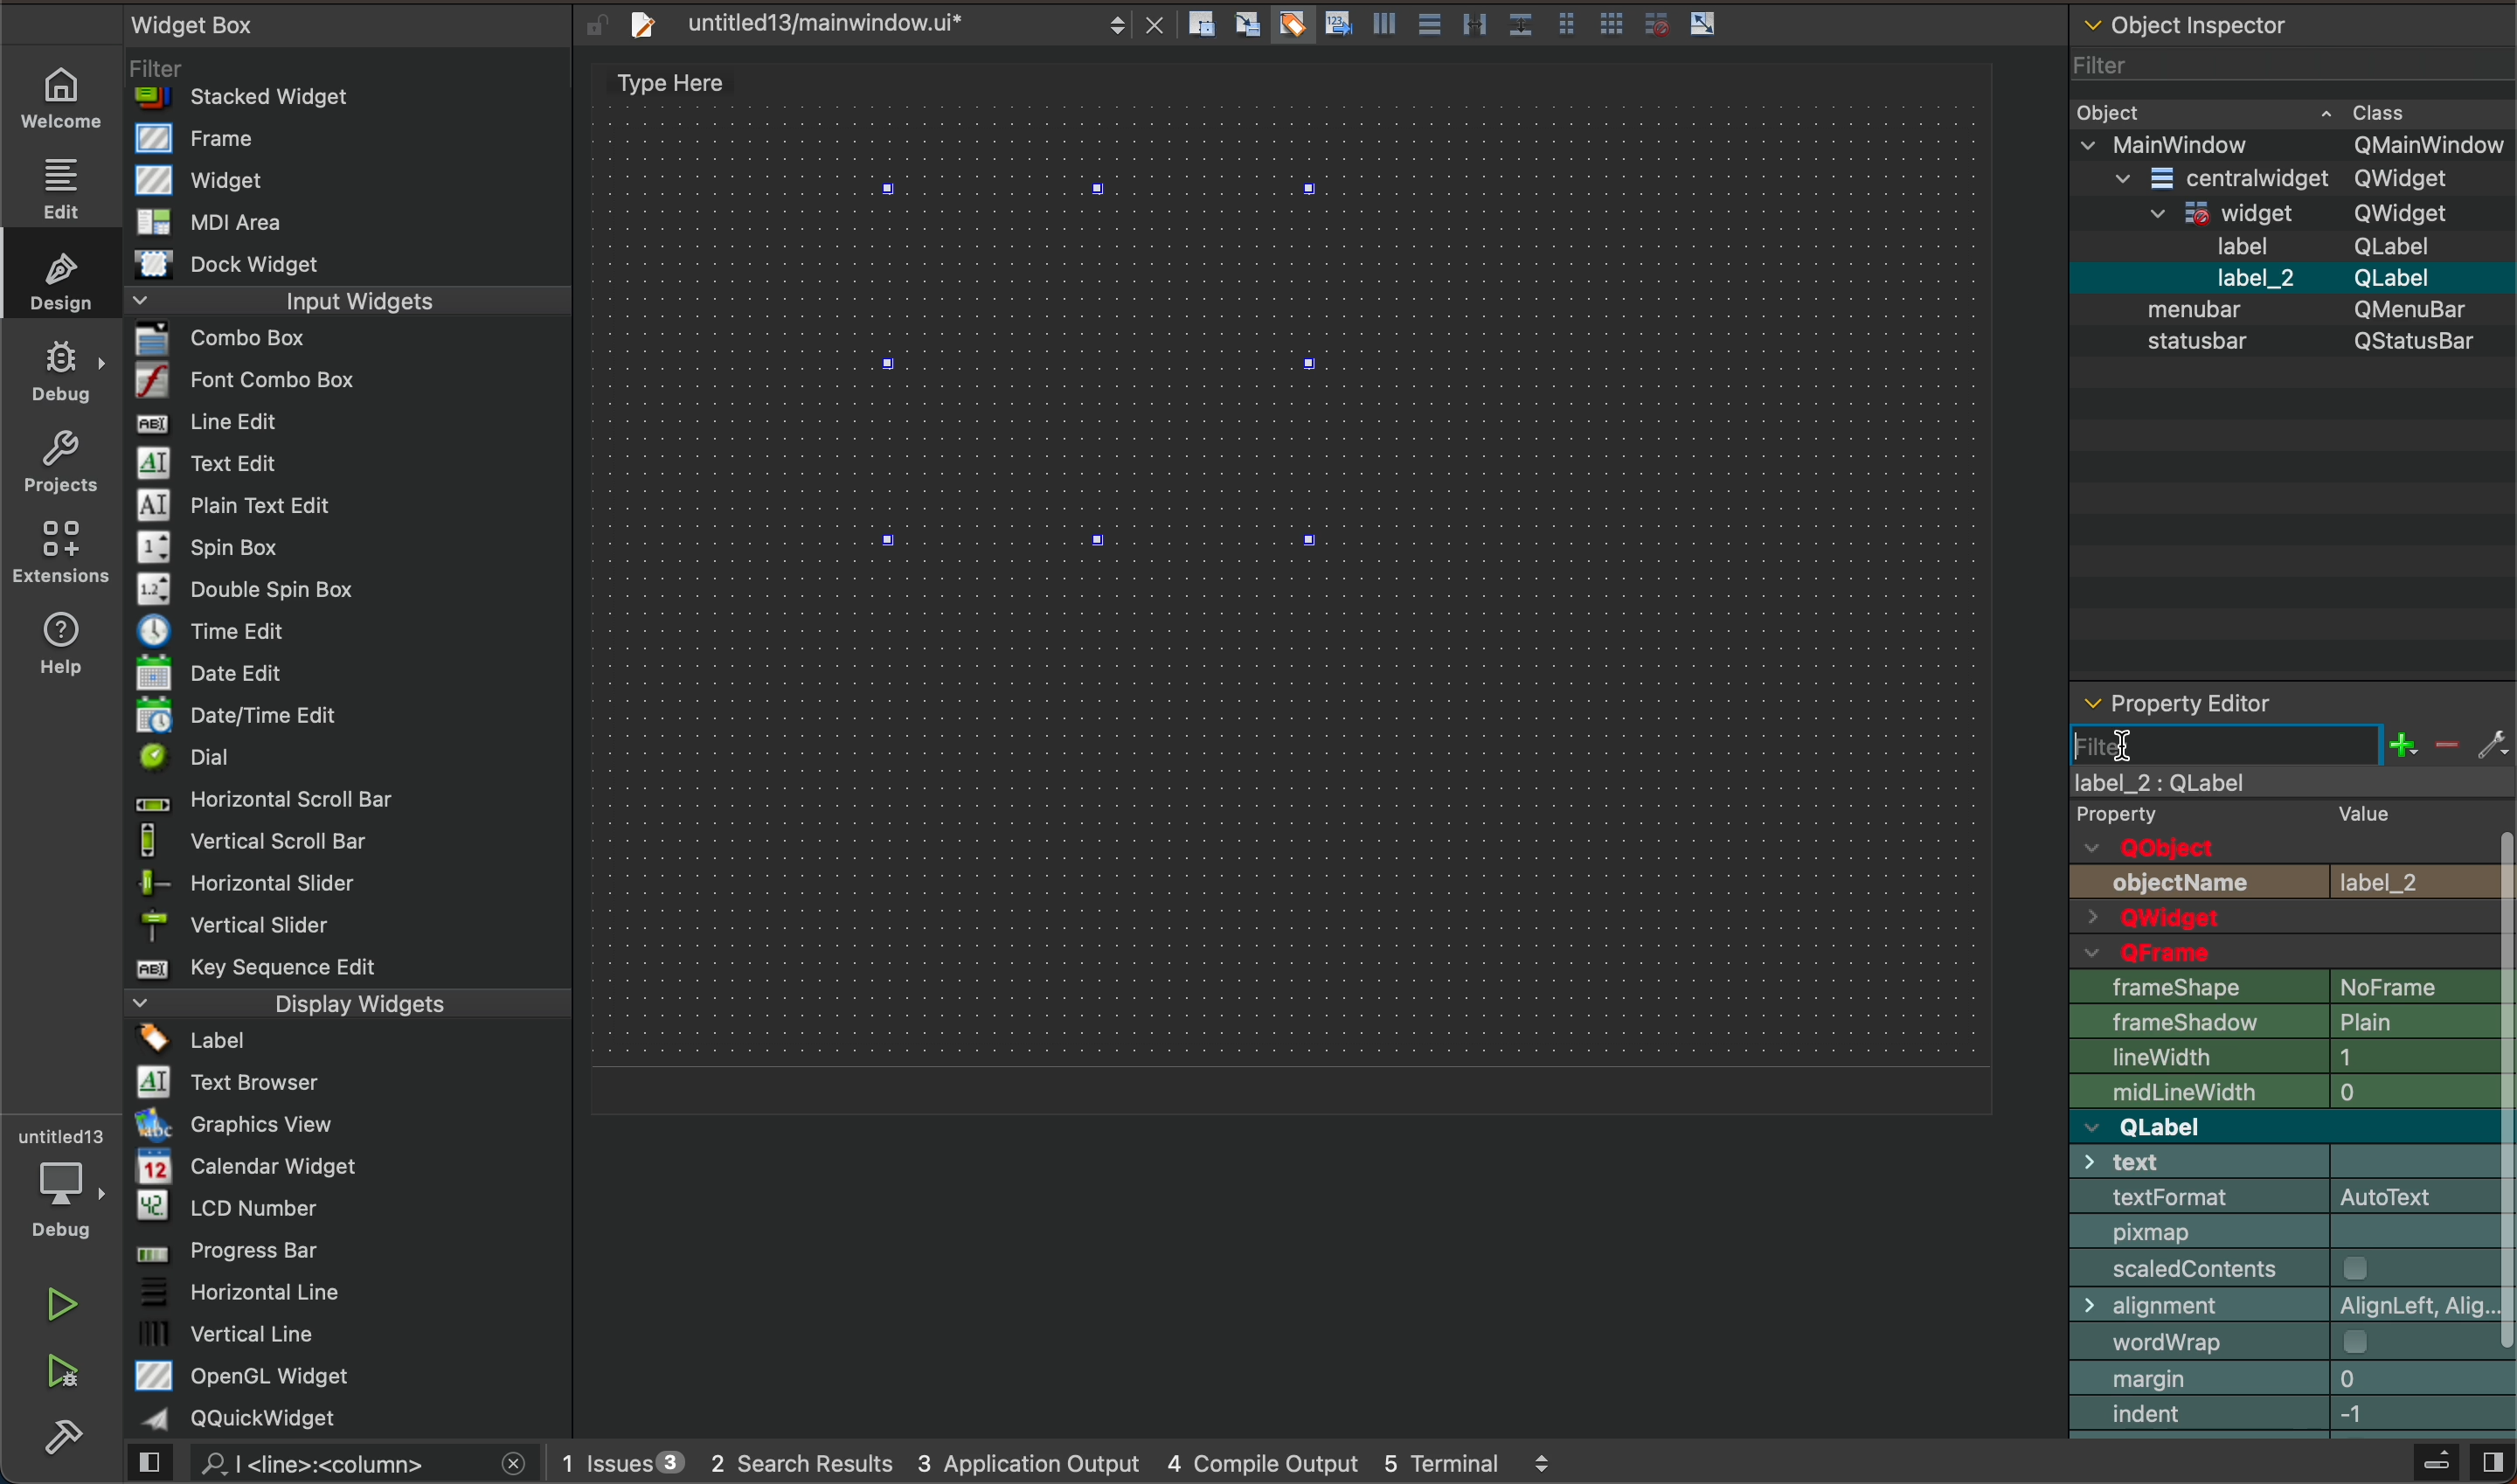 The width and height of the screenshot is (2517, 1484). What do you see at coordinates (2289, 744) in the screenshot?
I see `filter` at bounding box center [2289, 744].